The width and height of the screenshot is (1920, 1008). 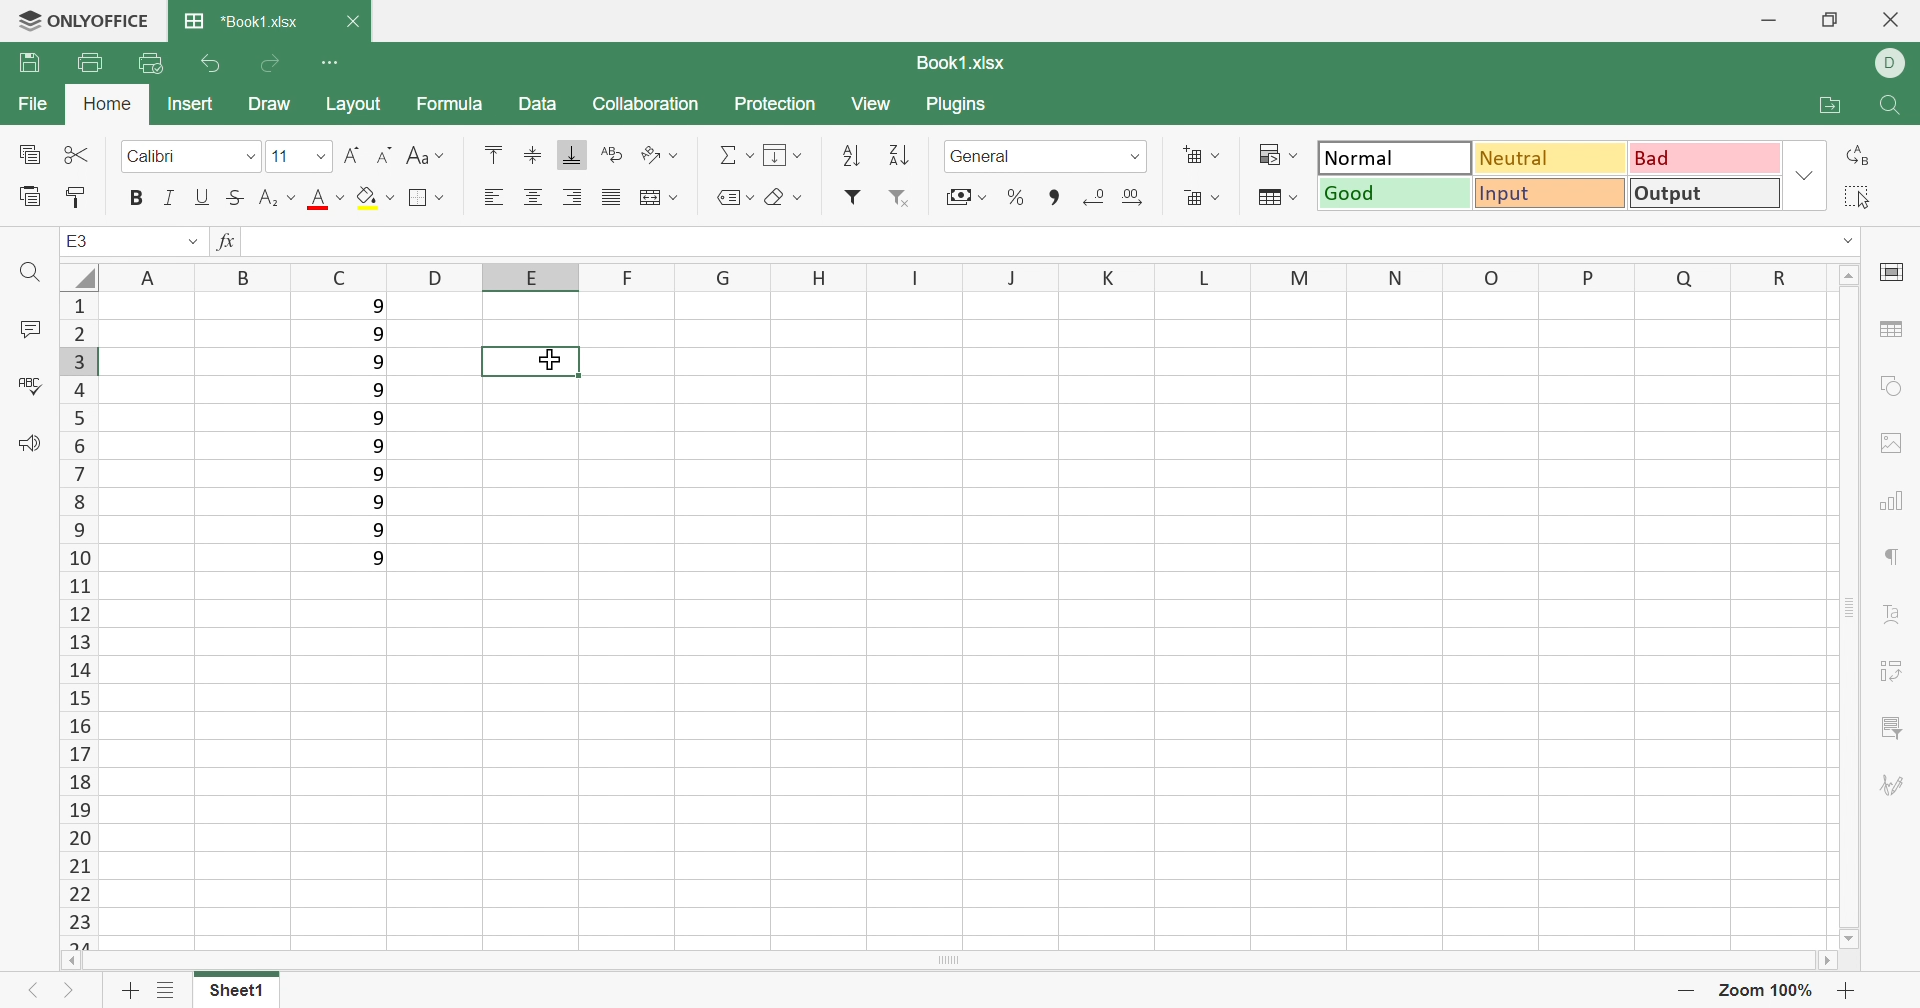 What do you see at coordinates (32, 328) in the screenshot?
I see `Comments` at bounding box center [32, 328].